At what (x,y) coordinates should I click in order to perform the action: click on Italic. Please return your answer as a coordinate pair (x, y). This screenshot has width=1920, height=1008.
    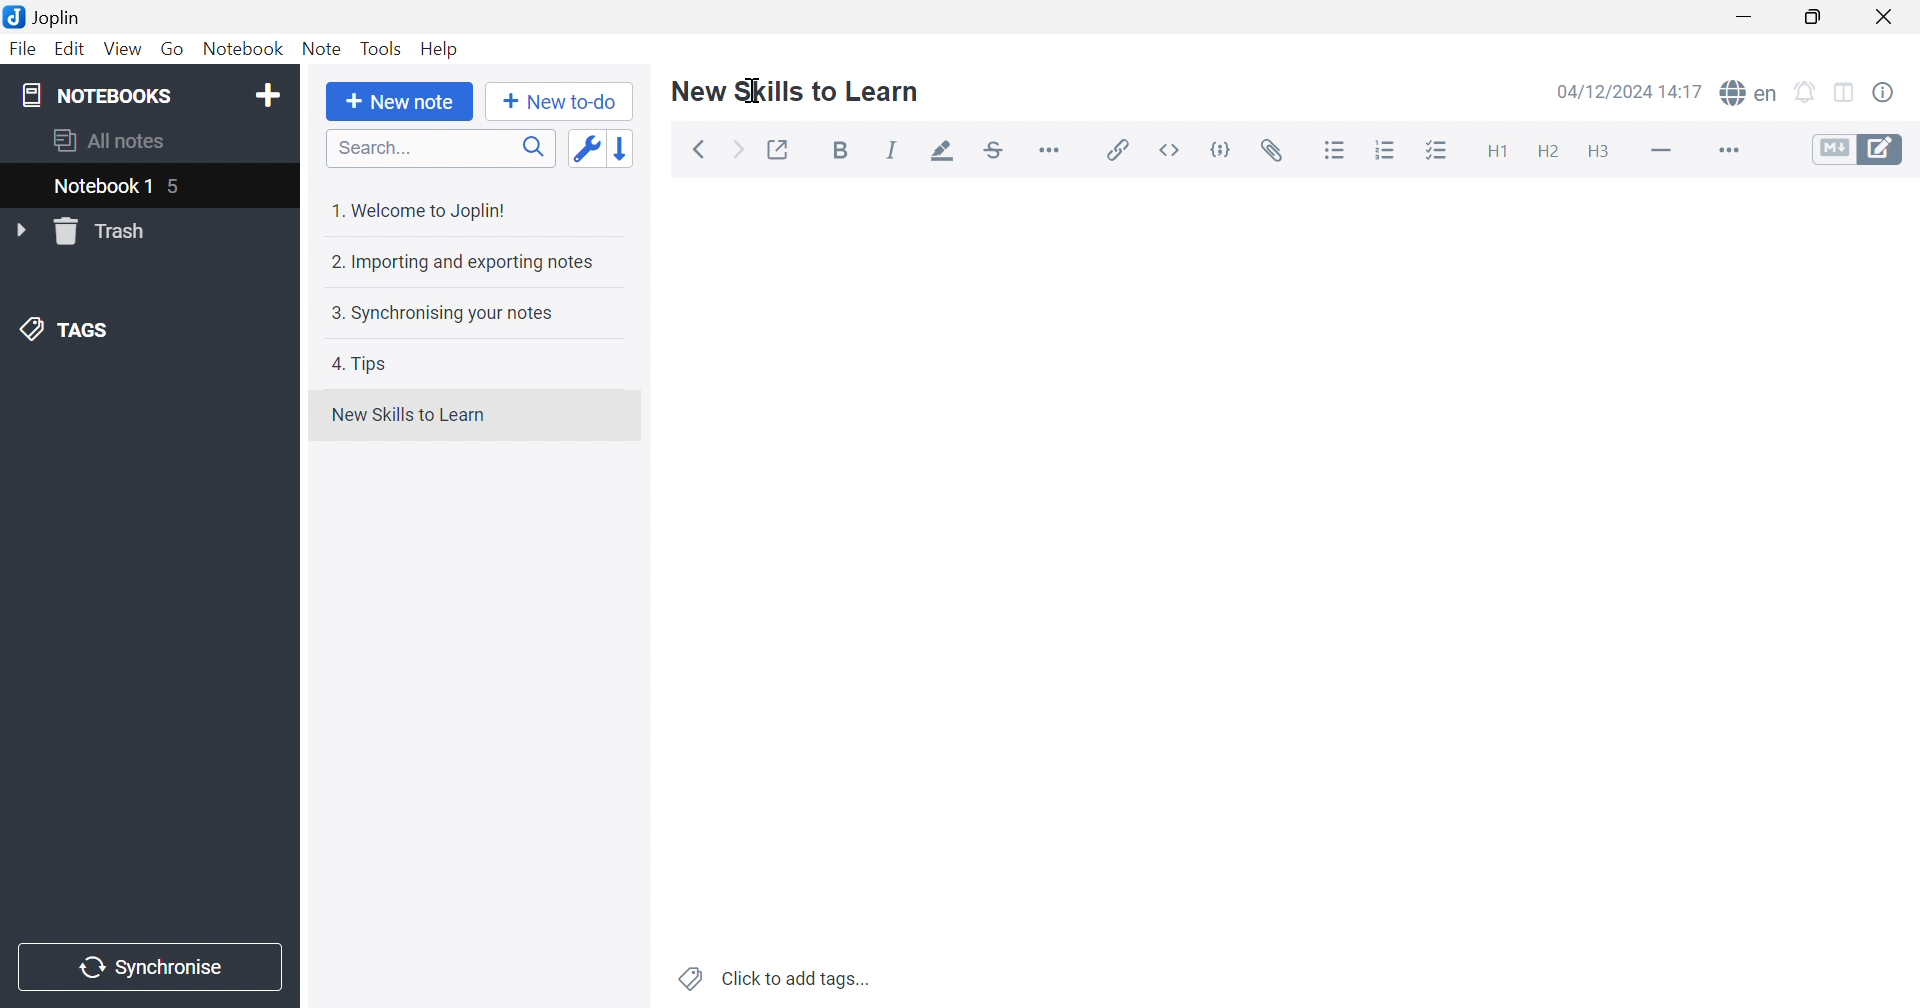
    Looking at the image, I should click on (892, 150).